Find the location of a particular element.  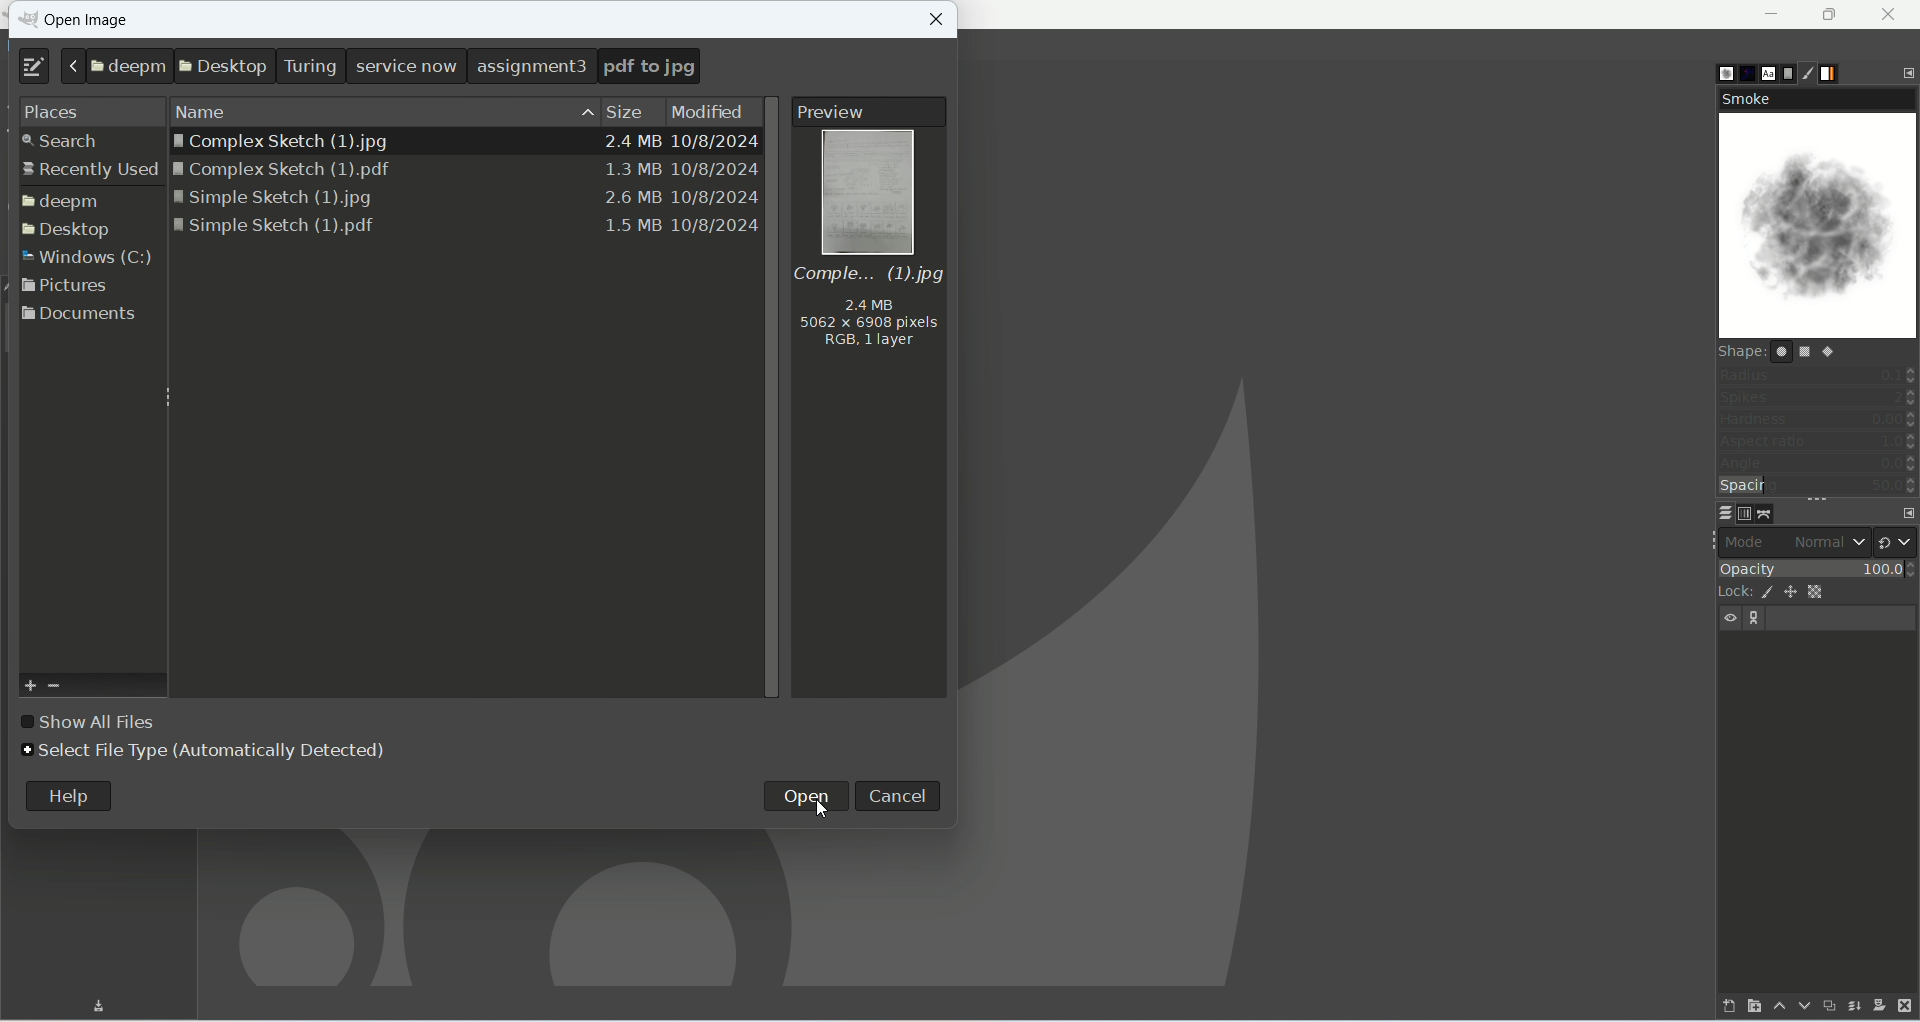

raise this layer is located at coordinates (1778, 1006).